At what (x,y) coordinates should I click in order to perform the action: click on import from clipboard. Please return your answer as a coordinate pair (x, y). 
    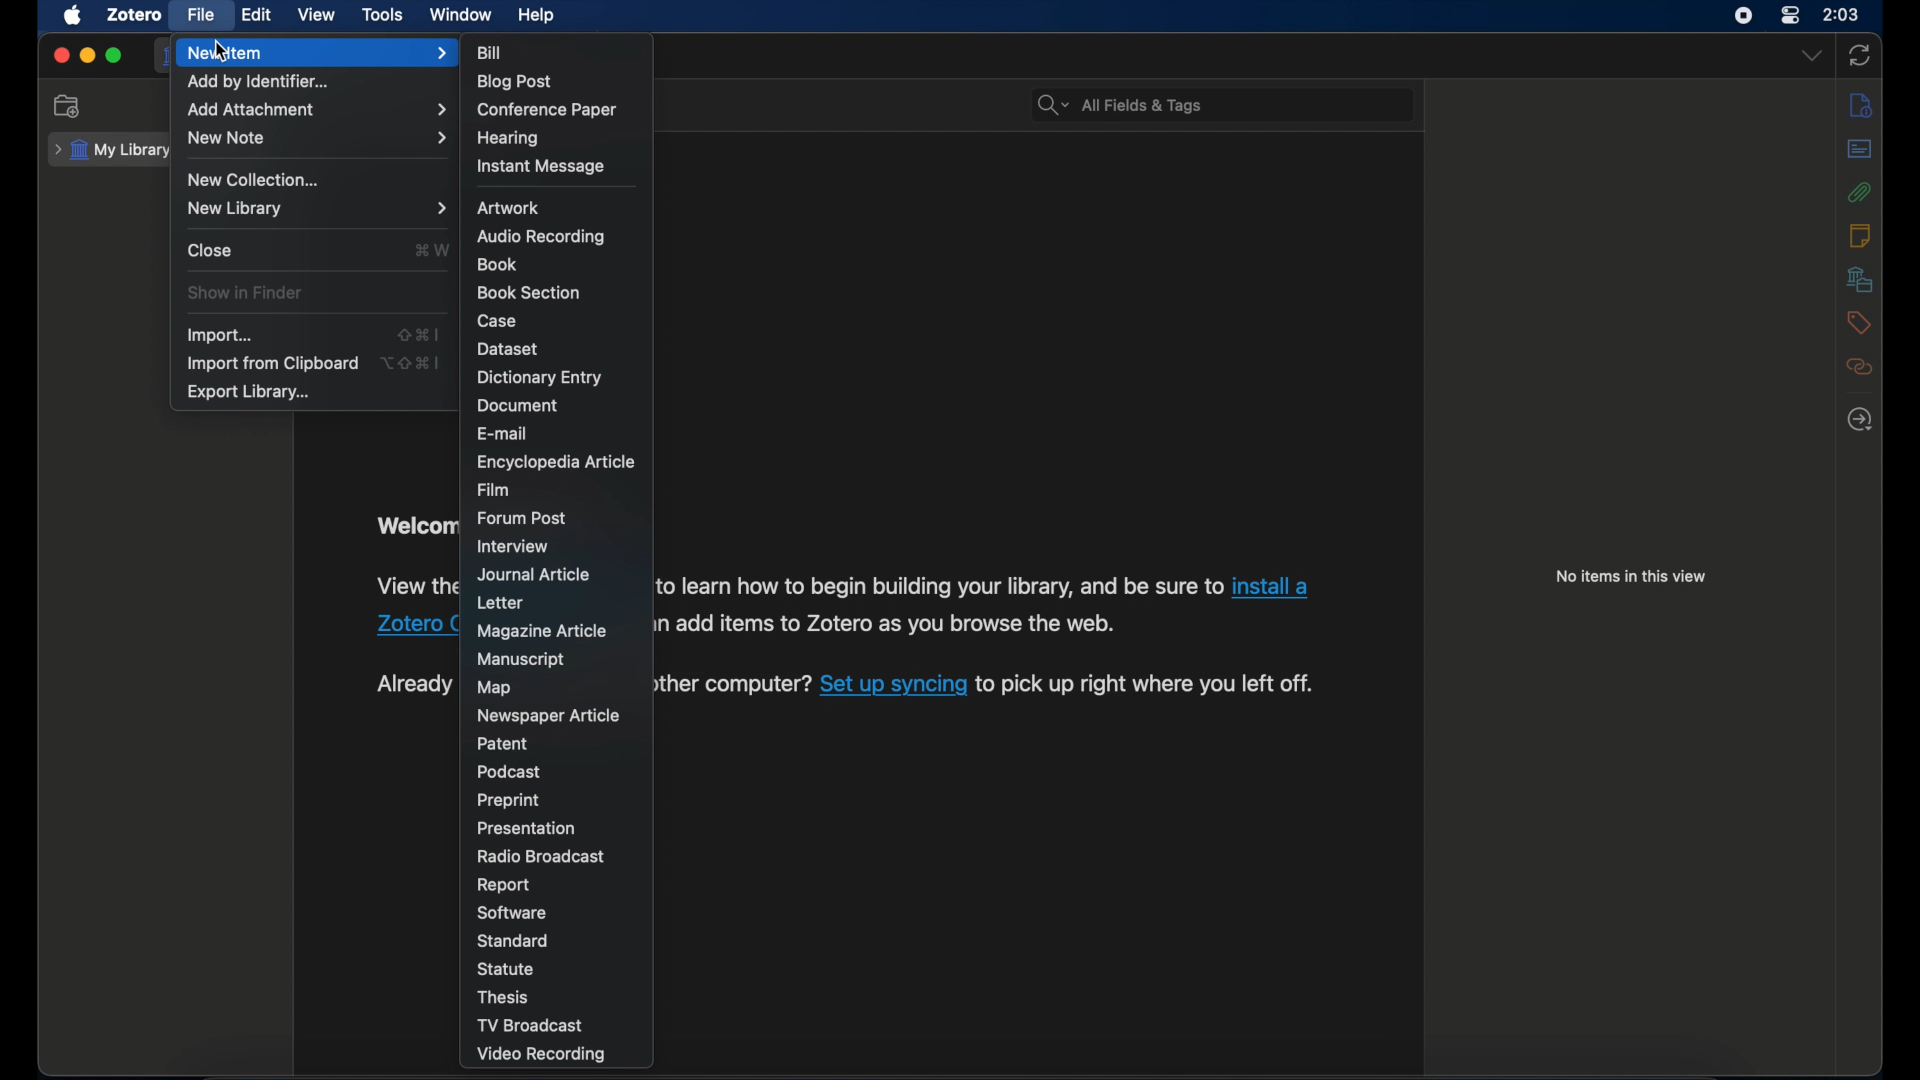
    Looking at the image, I should click on (272, 364).